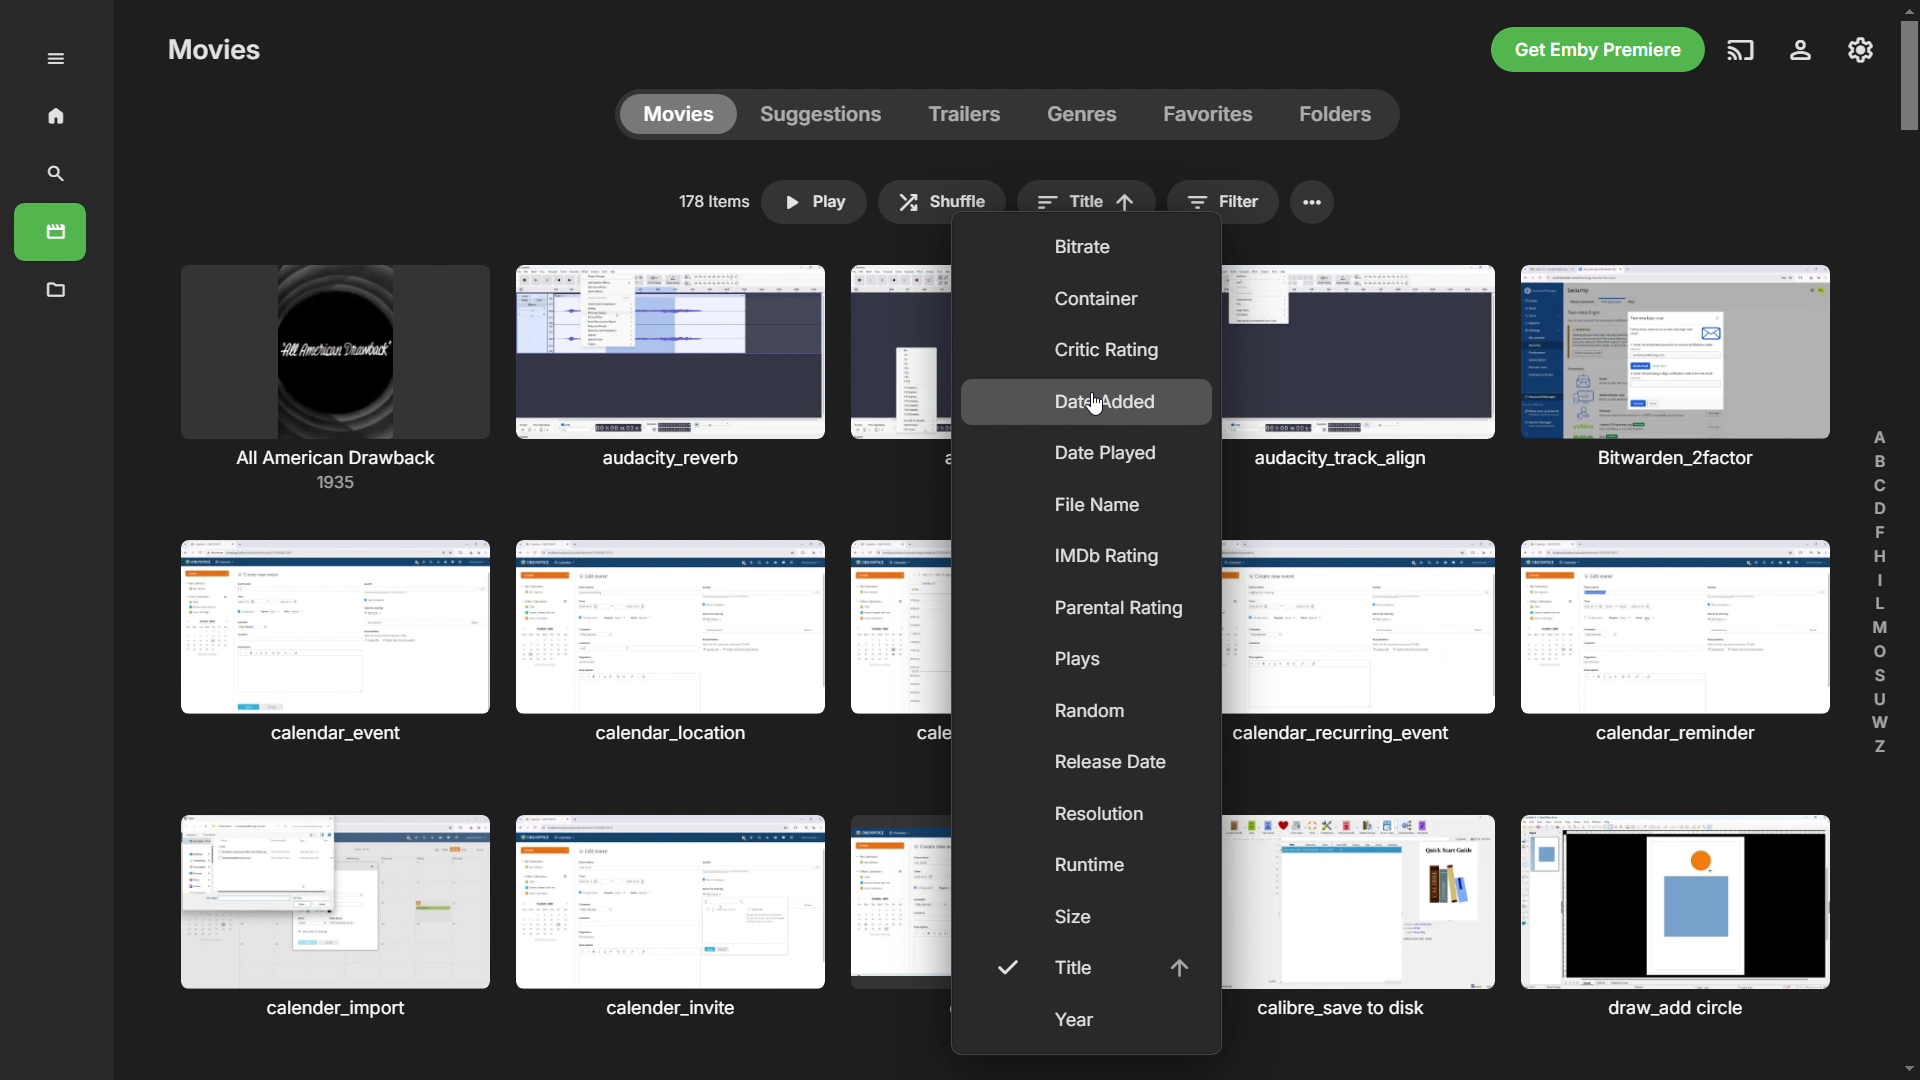 Image resolution: width=1920 pixels, height=1080 pixels. What do you see at coordinates (1223, 194) in the screenshot?
I see `filter` at bounding box center [1223, 194].